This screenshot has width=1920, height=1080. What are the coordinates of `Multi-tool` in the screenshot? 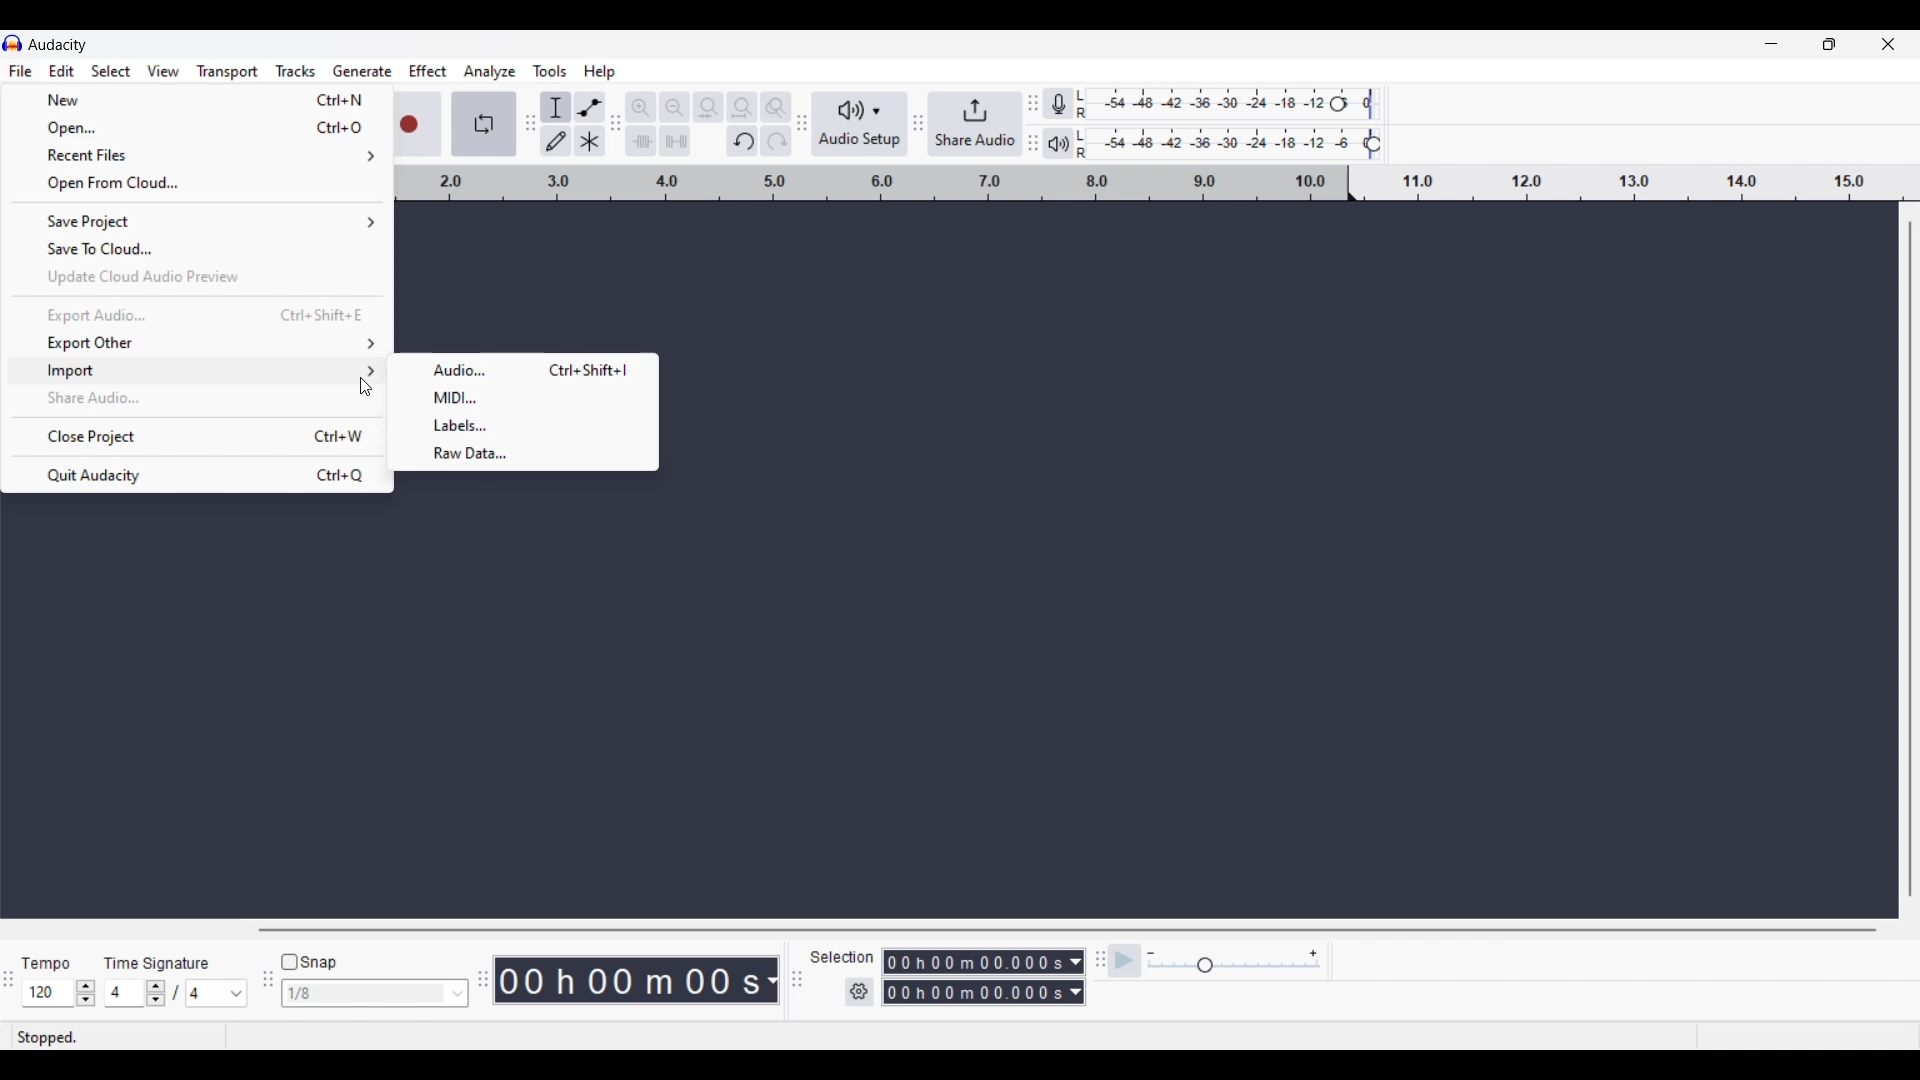 It's located at (589, 141).